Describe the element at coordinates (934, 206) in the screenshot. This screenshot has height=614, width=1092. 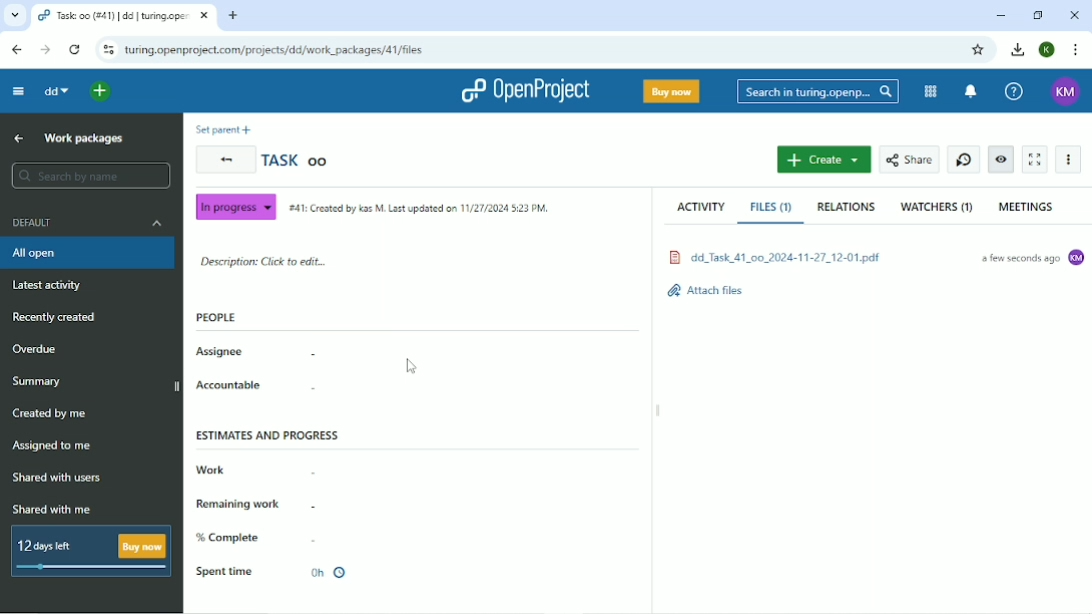
I see `Watchers 1` at that location.